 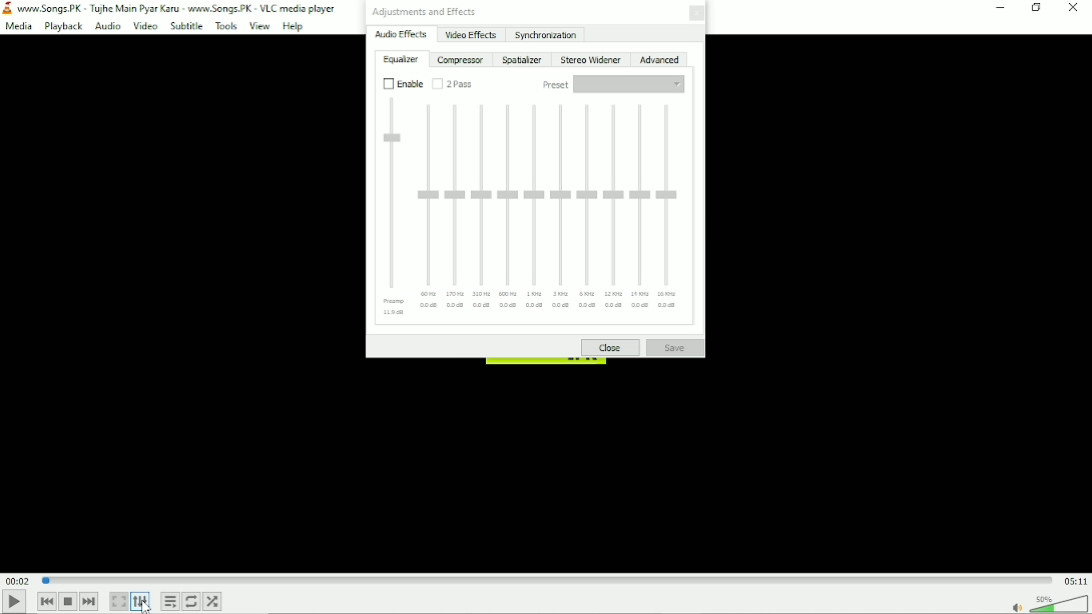 What do you see at coordinates (522, 60) in the screenshot?
I see `Spatializer` at bounding box center [522, 60].